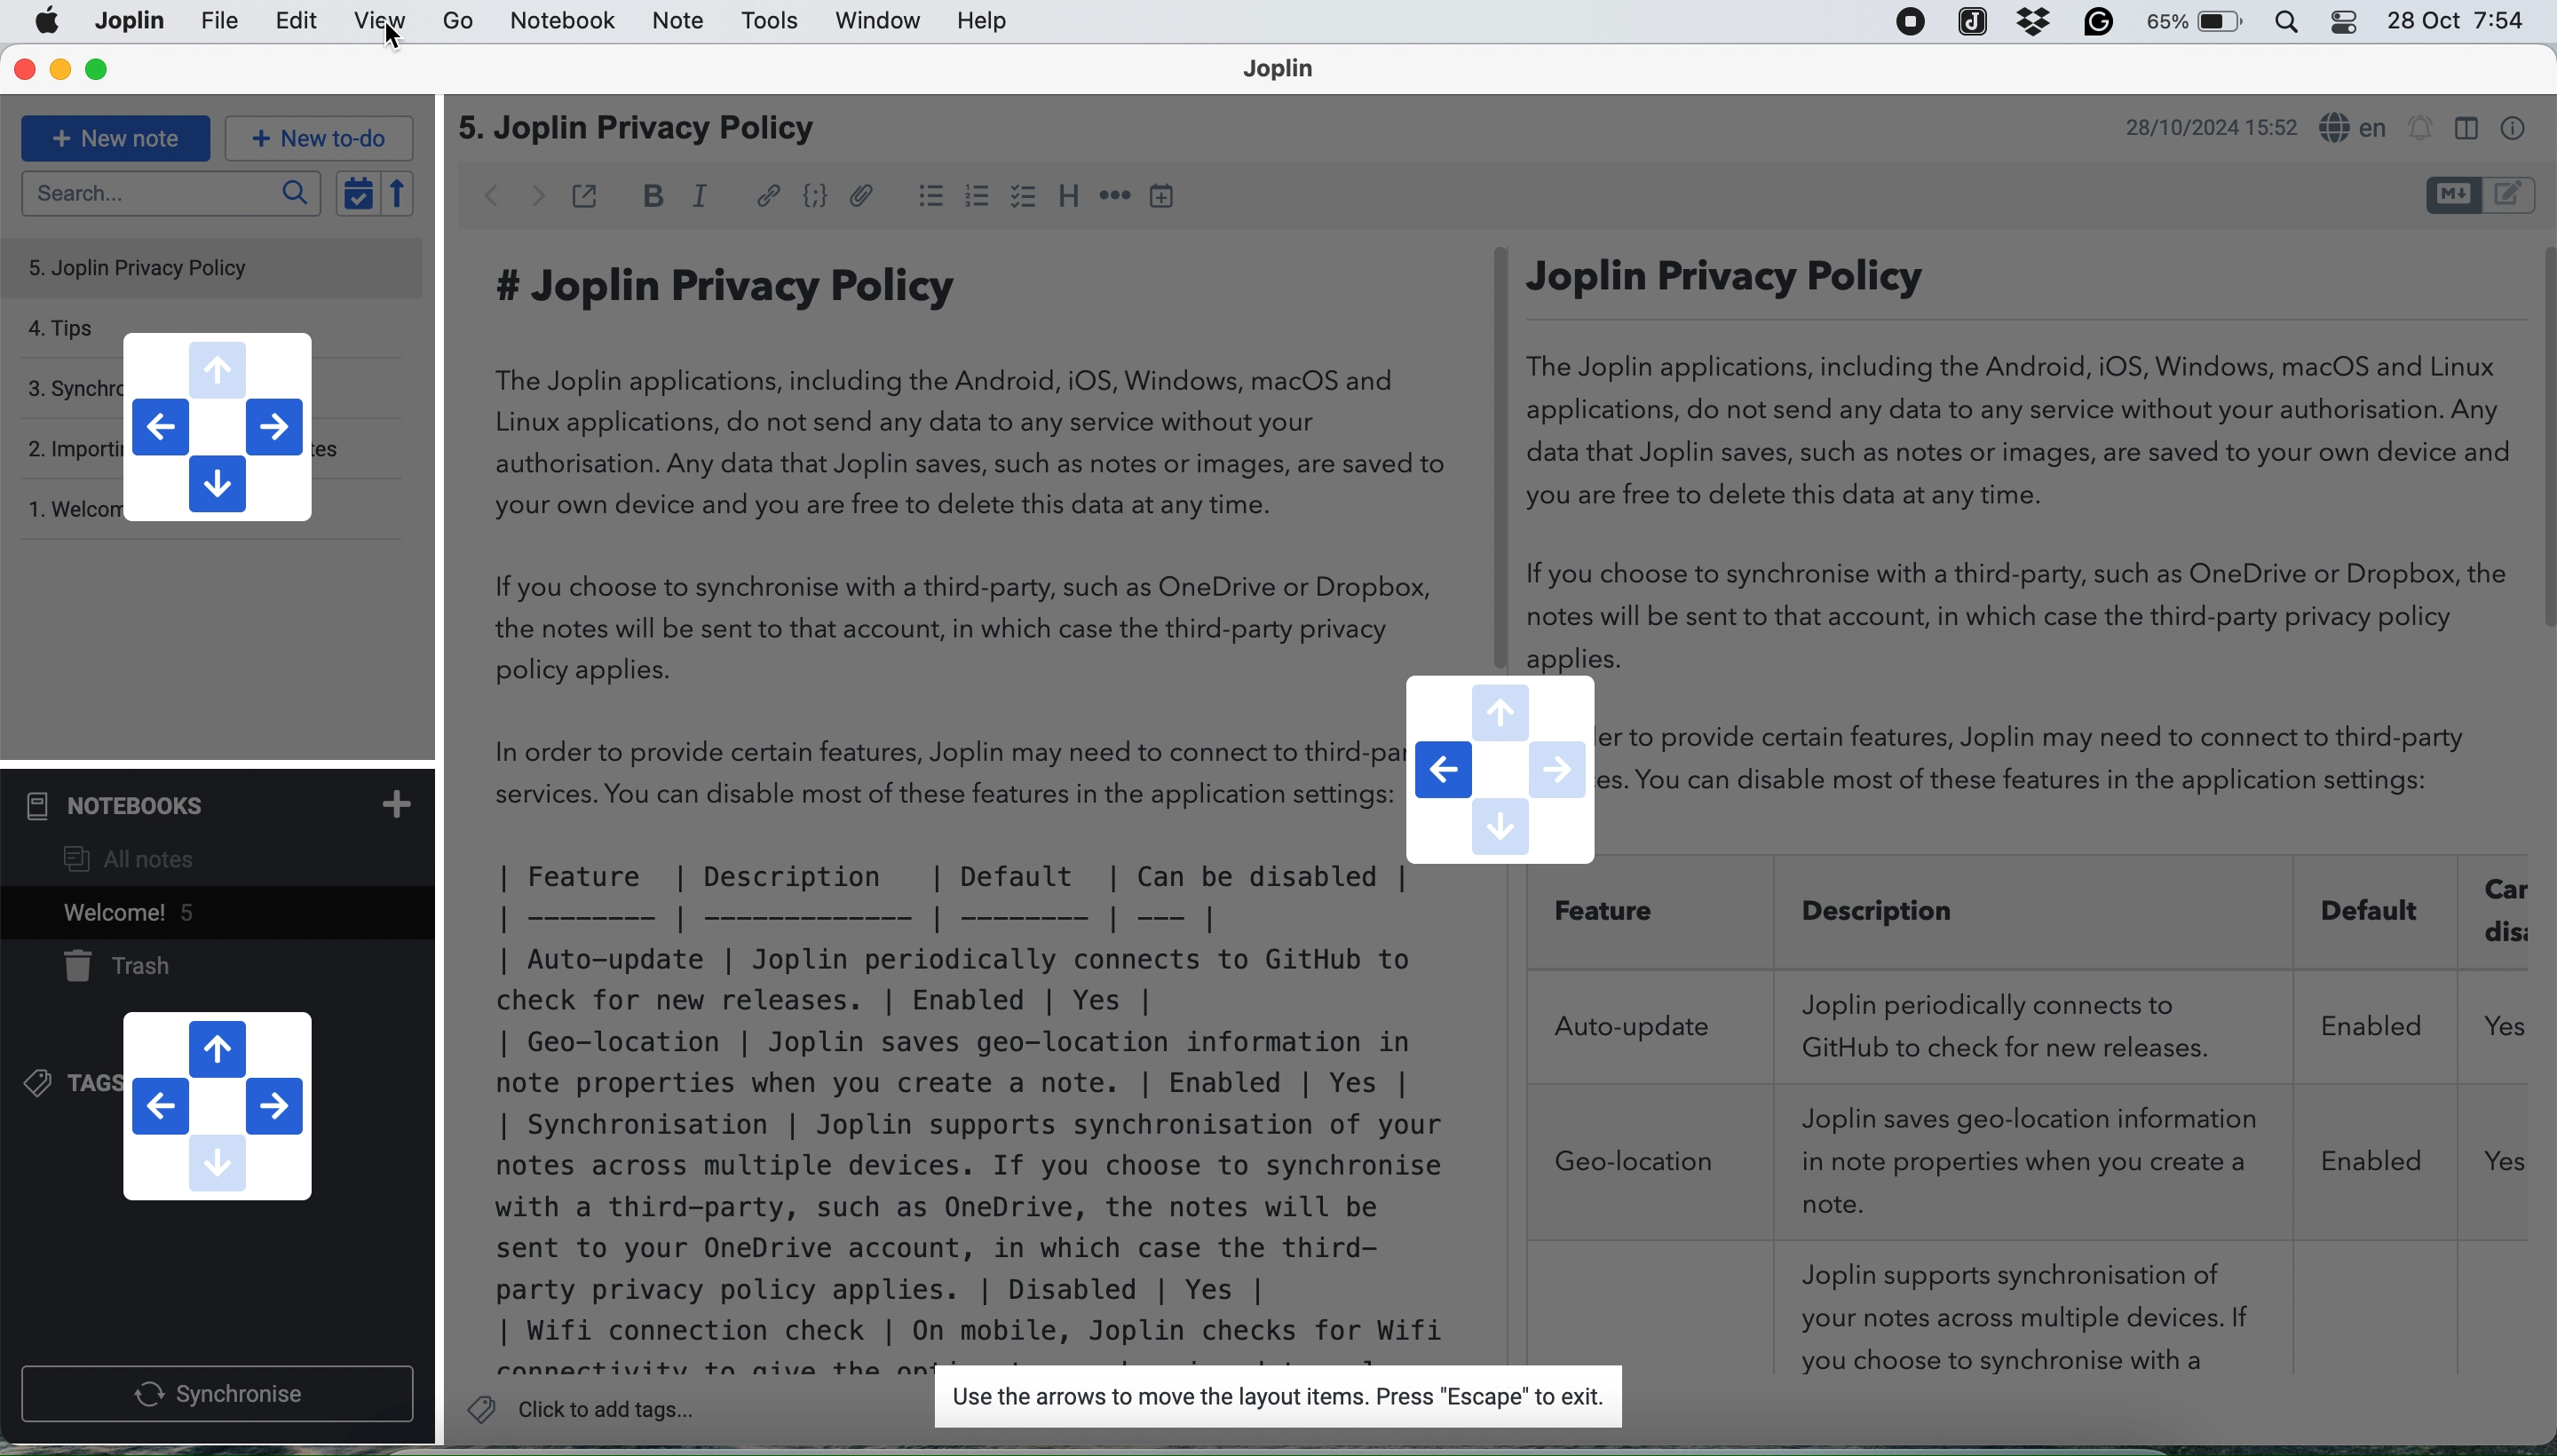  I want to click on notebook, so click(568, 22).